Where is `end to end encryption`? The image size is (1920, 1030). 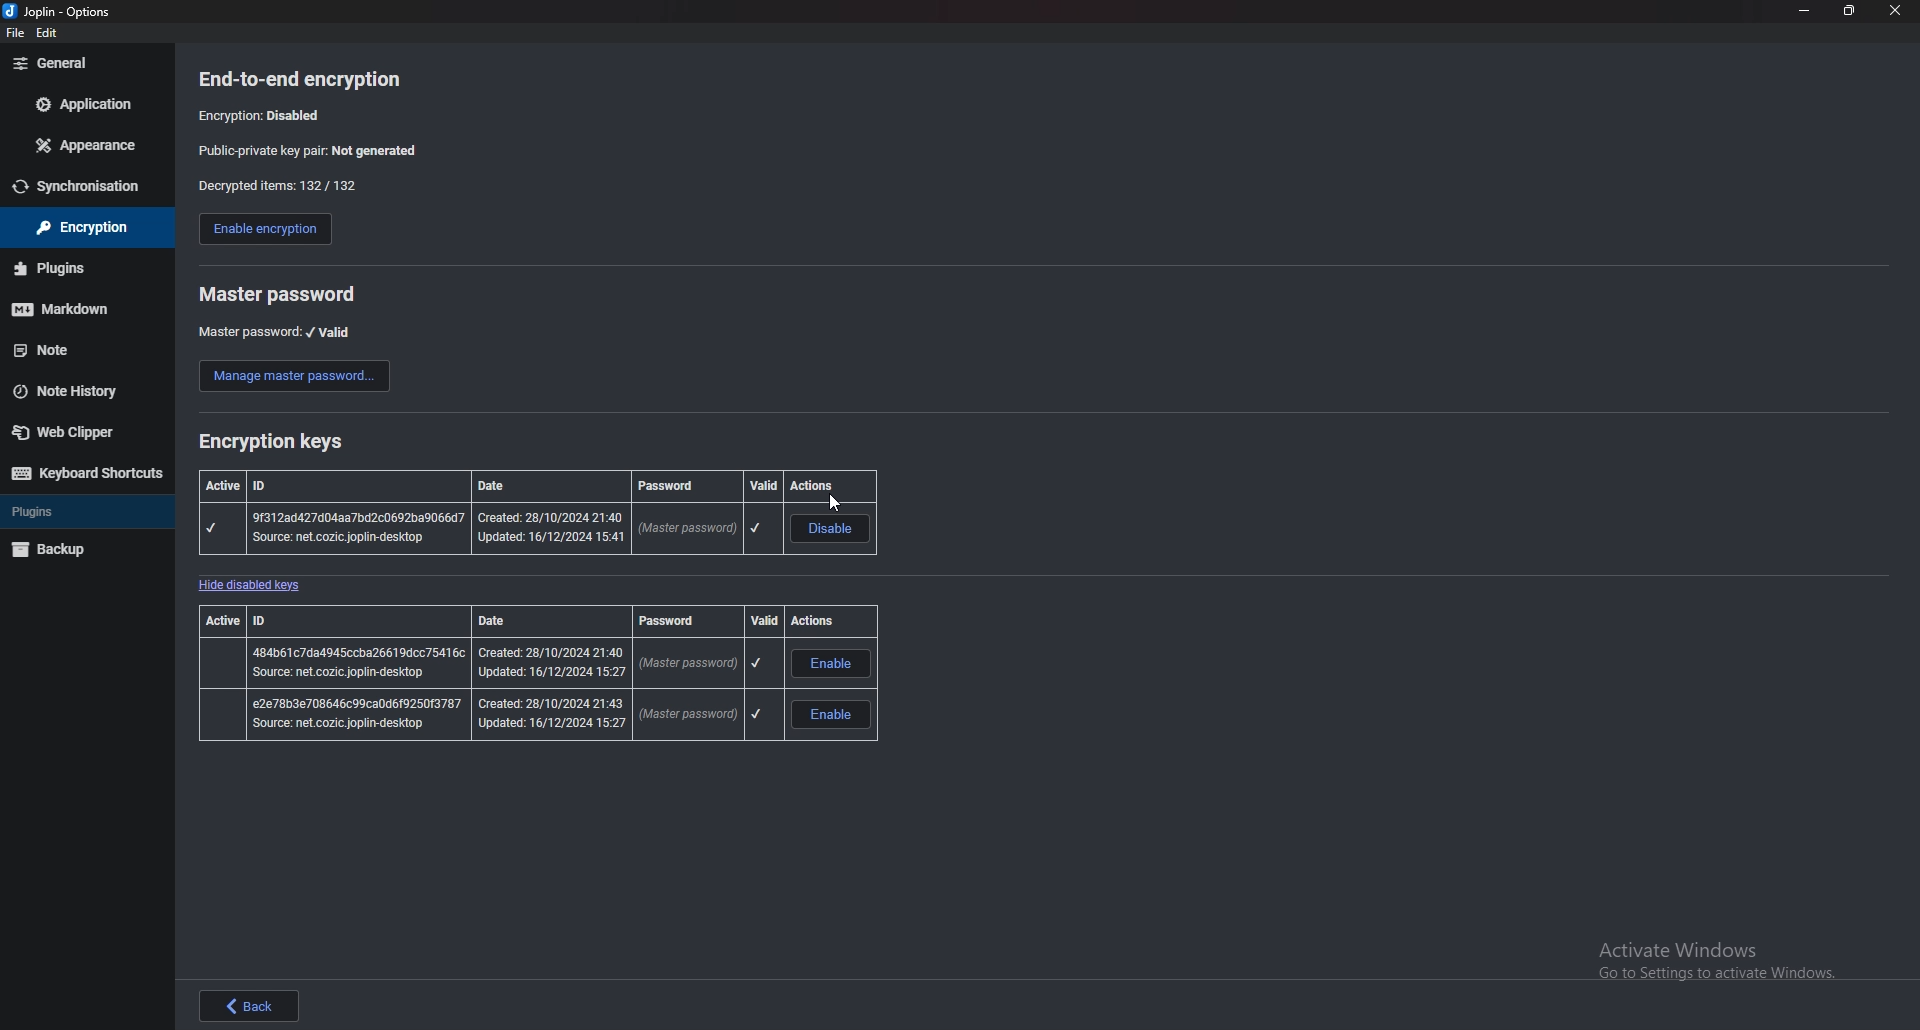 end to end encryption is located at coordinates (308, 77).